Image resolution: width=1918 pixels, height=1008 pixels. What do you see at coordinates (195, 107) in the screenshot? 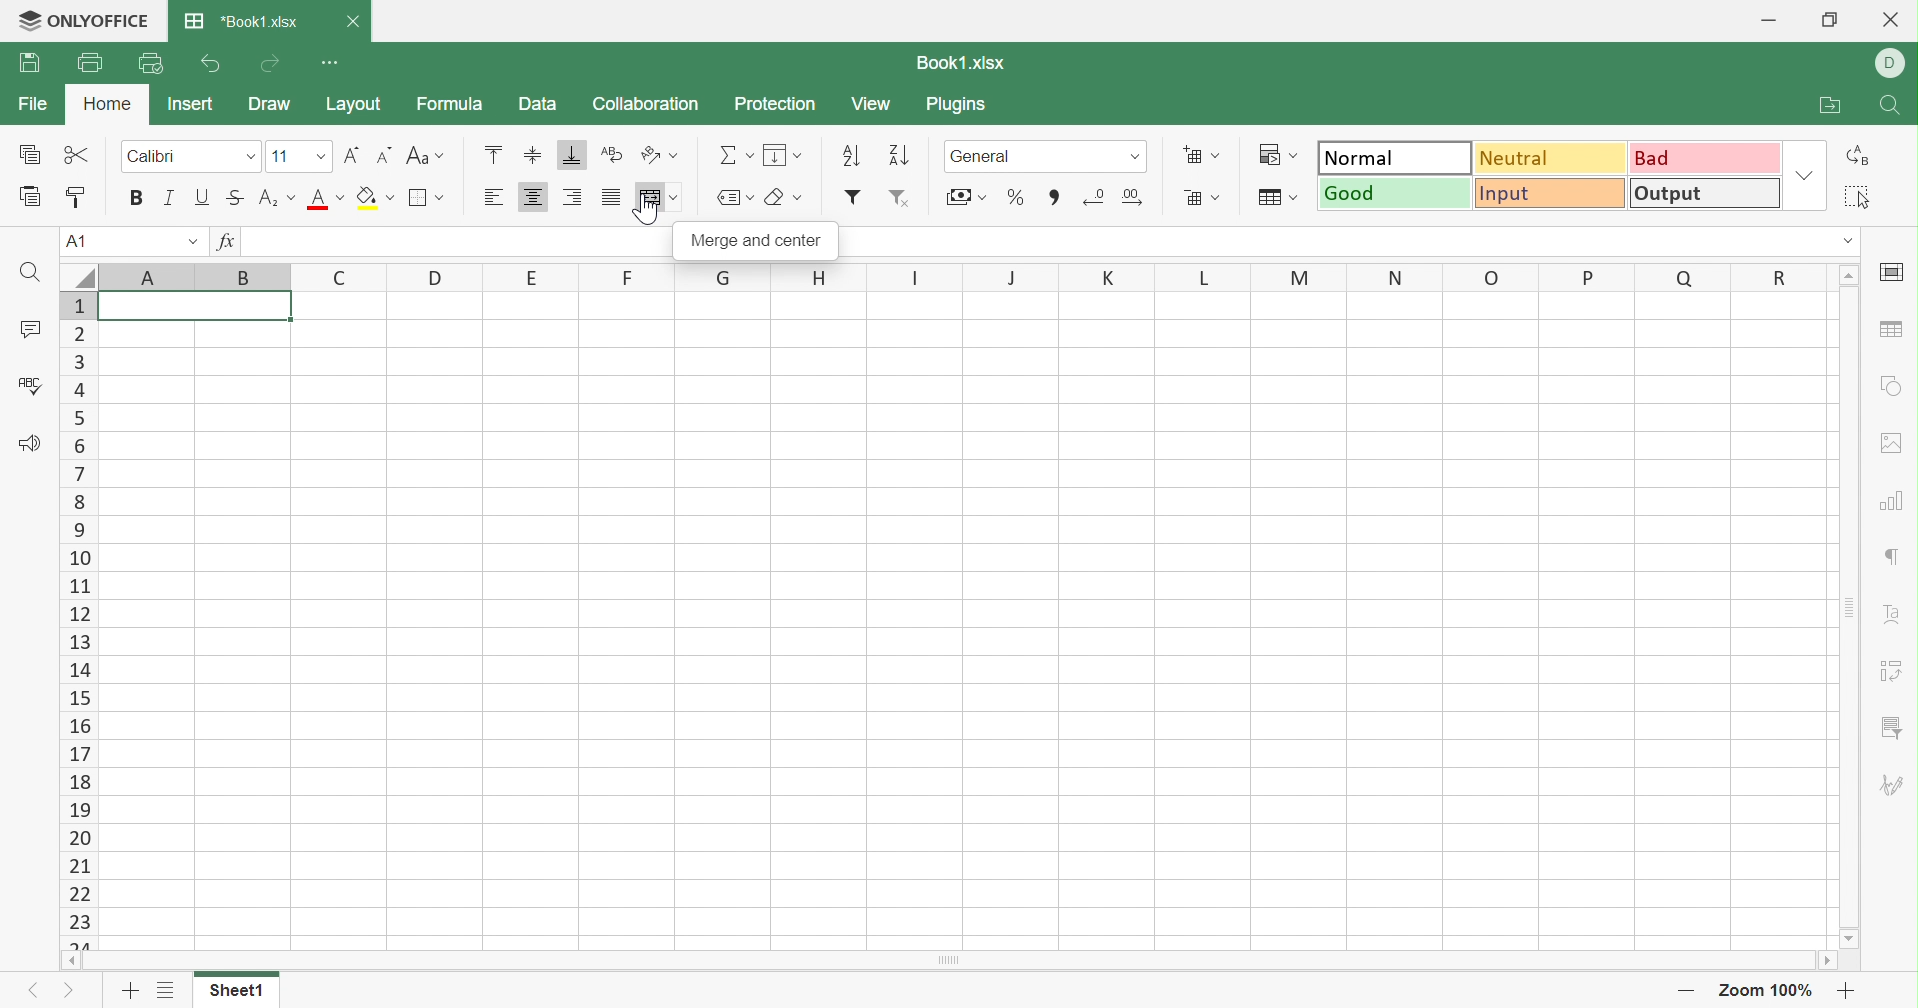
I see `Insert` at bounding box center [195, 107].